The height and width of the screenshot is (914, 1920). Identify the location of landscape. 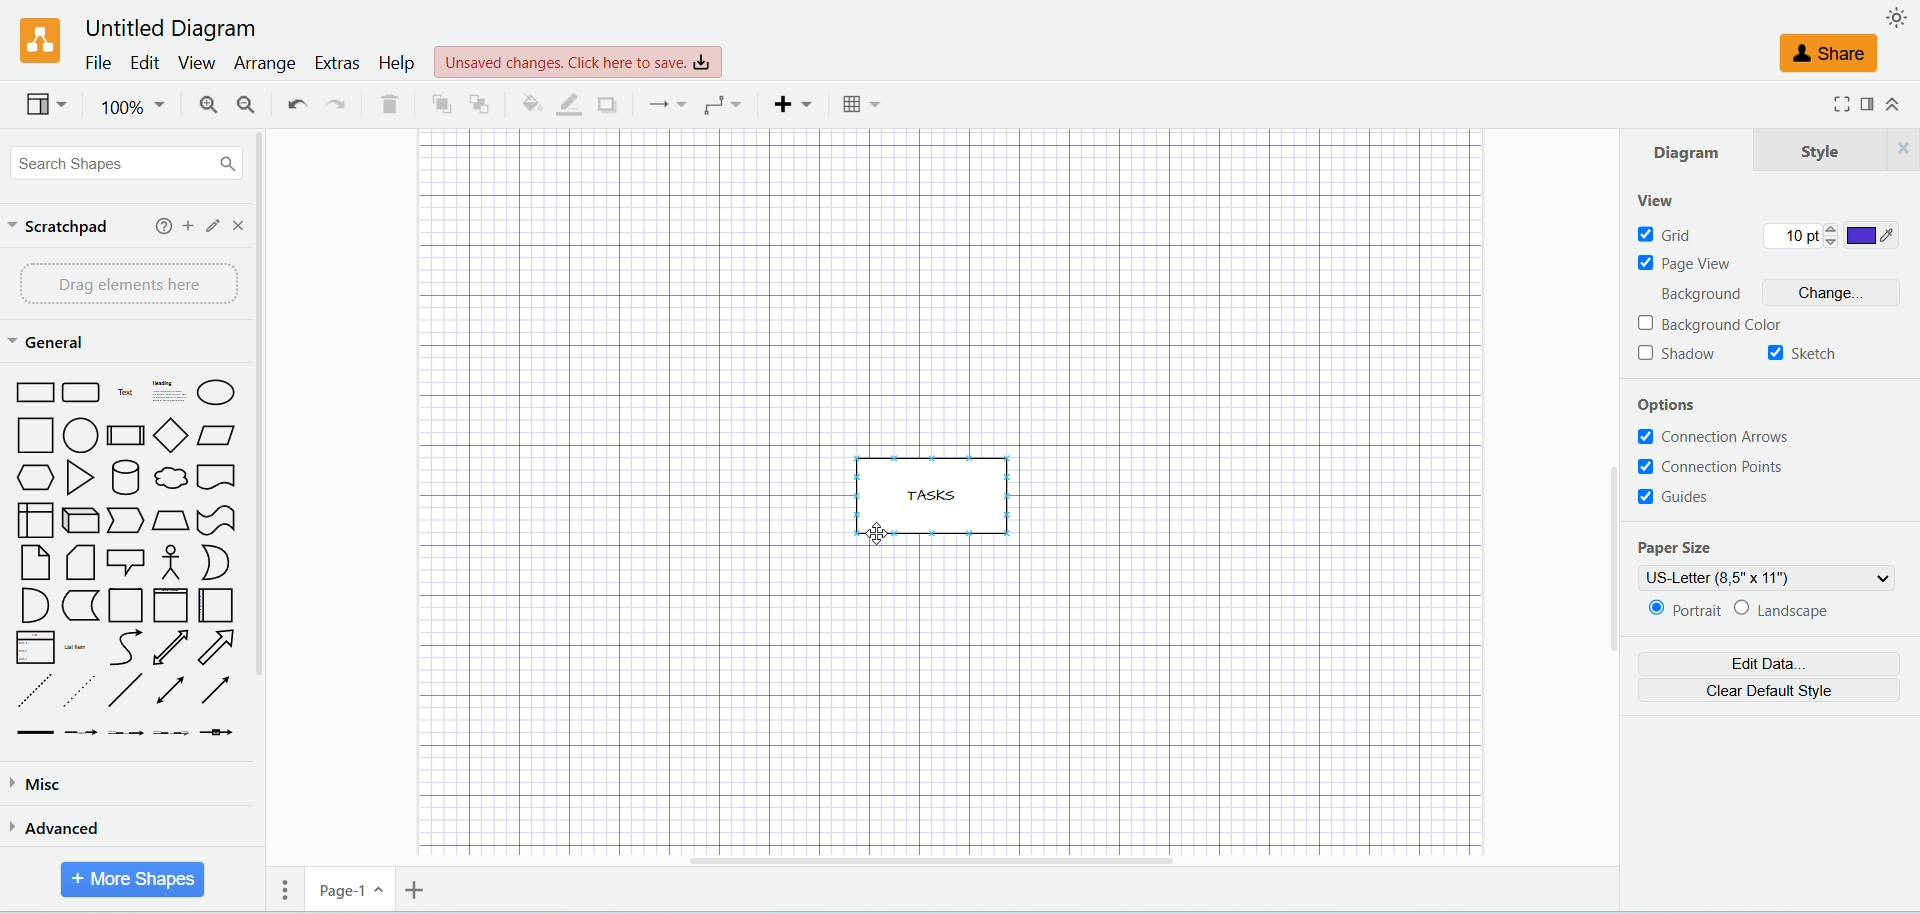
(1805, 609).